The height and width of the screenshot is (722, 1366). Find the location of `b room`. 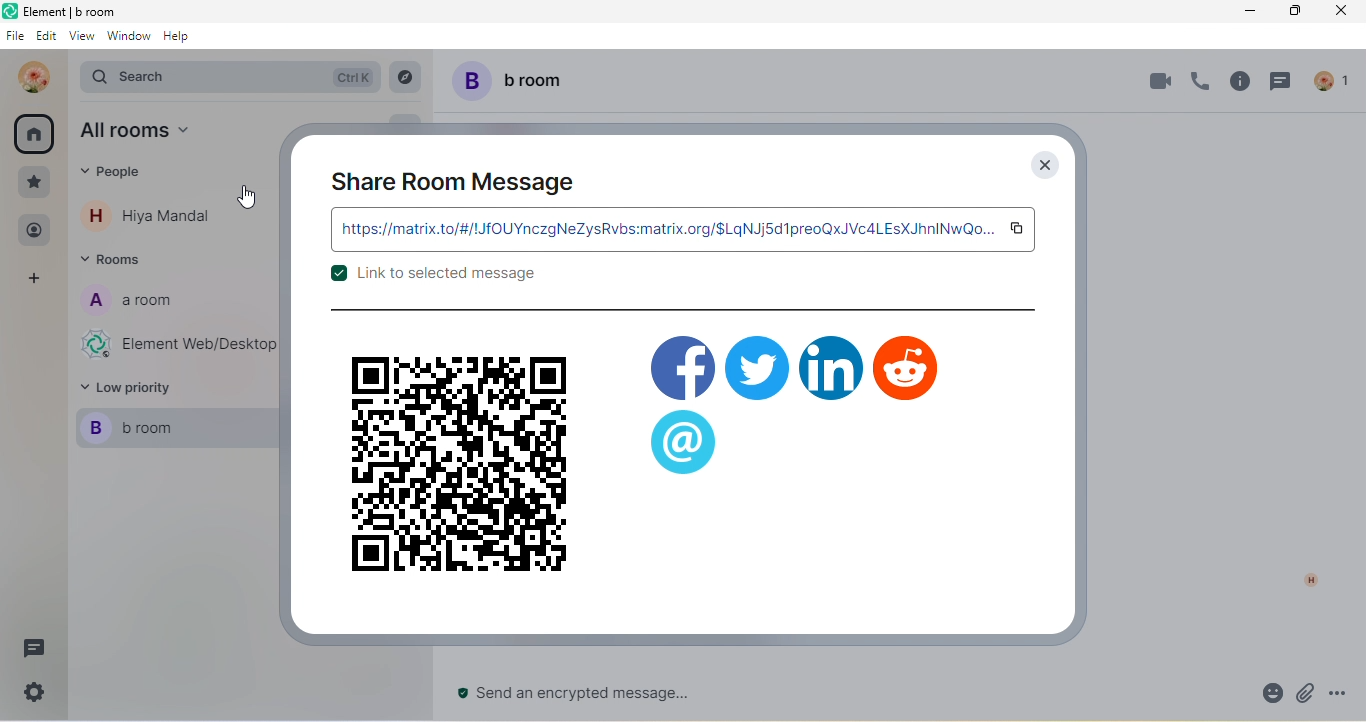

b room is located at coordinates (518, 80).